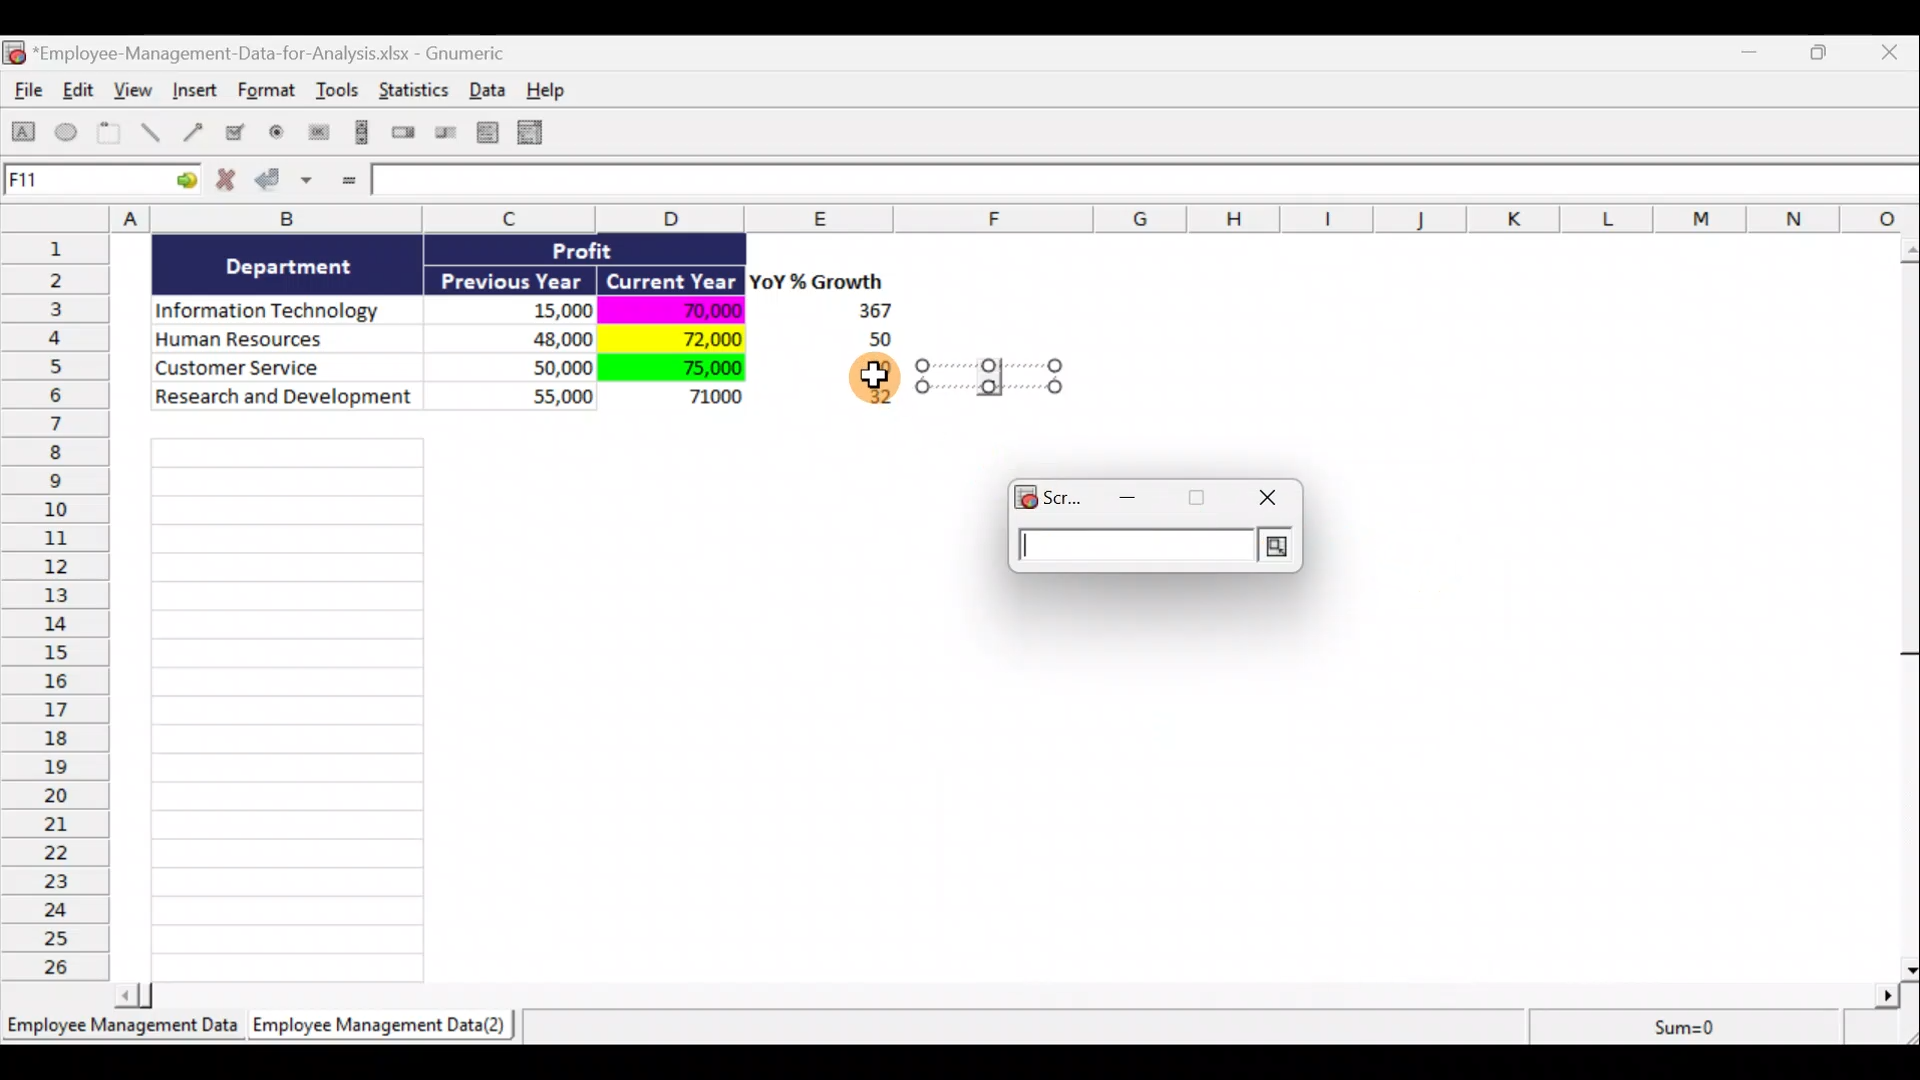  Describe the element at coordinates (1754, 56) in the screenshot. I see `Minimise` at that location.